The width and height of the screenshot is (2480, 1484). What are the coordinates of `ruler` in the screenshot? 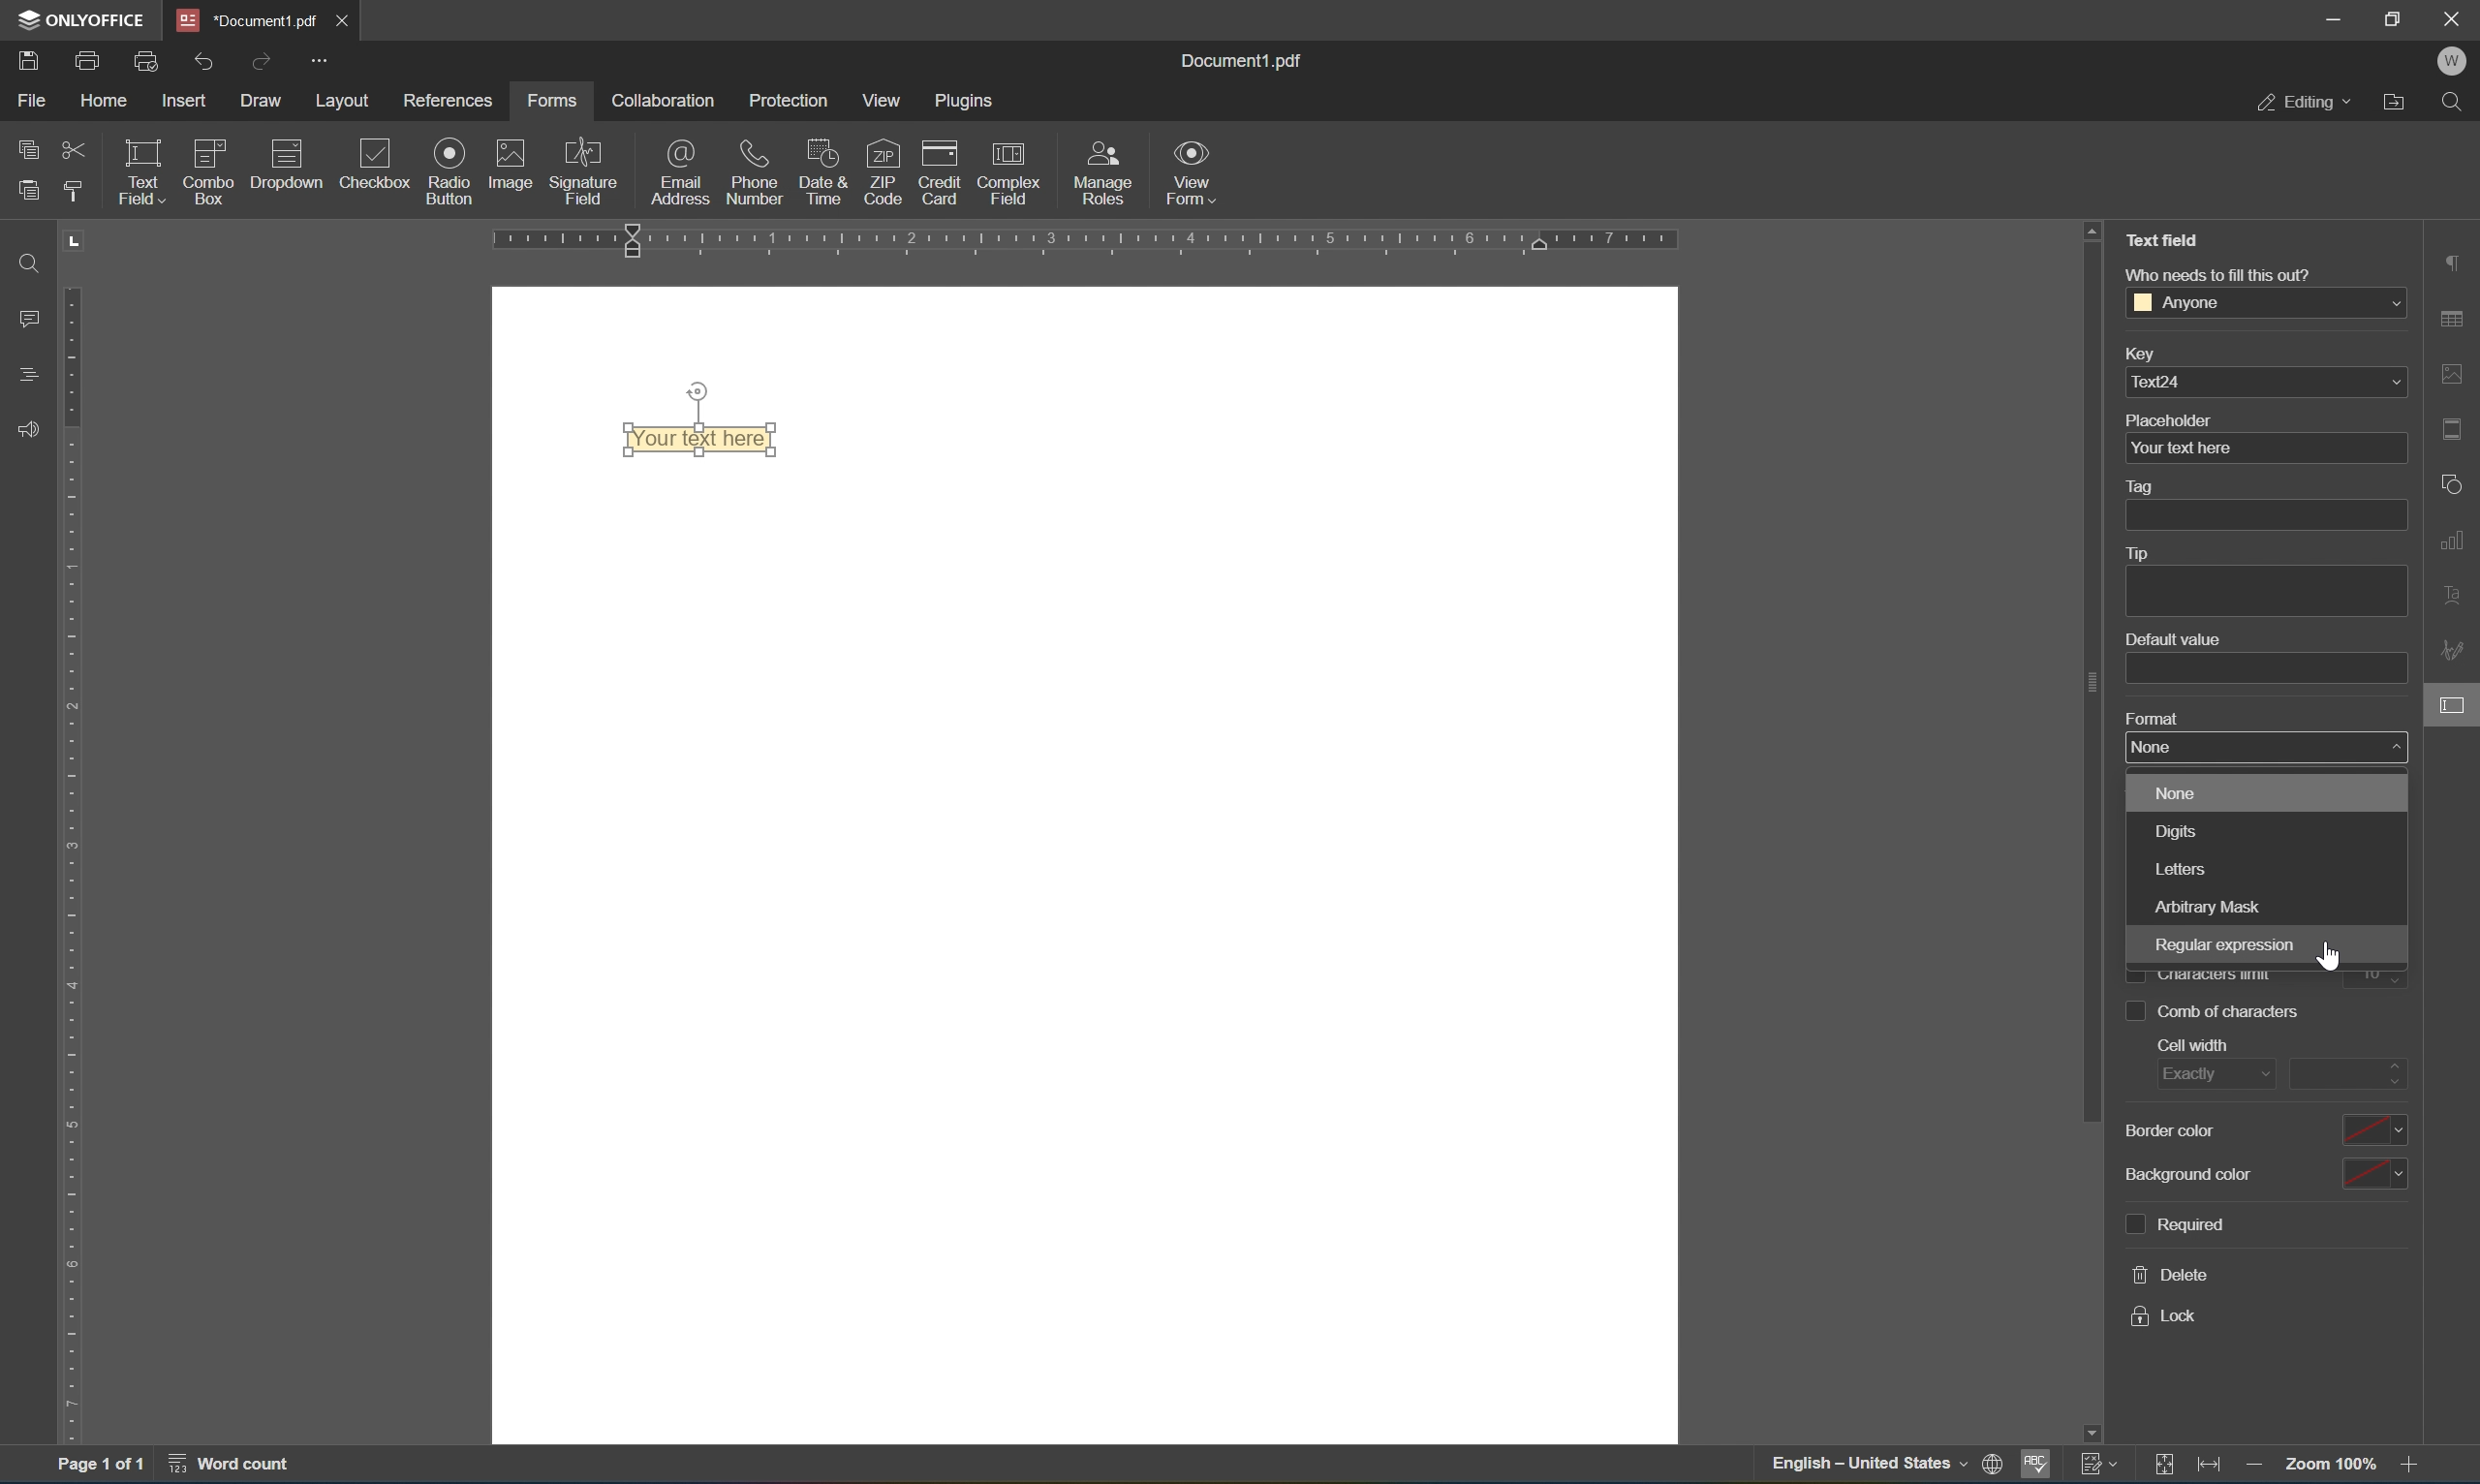 It's located at (1160, 241).